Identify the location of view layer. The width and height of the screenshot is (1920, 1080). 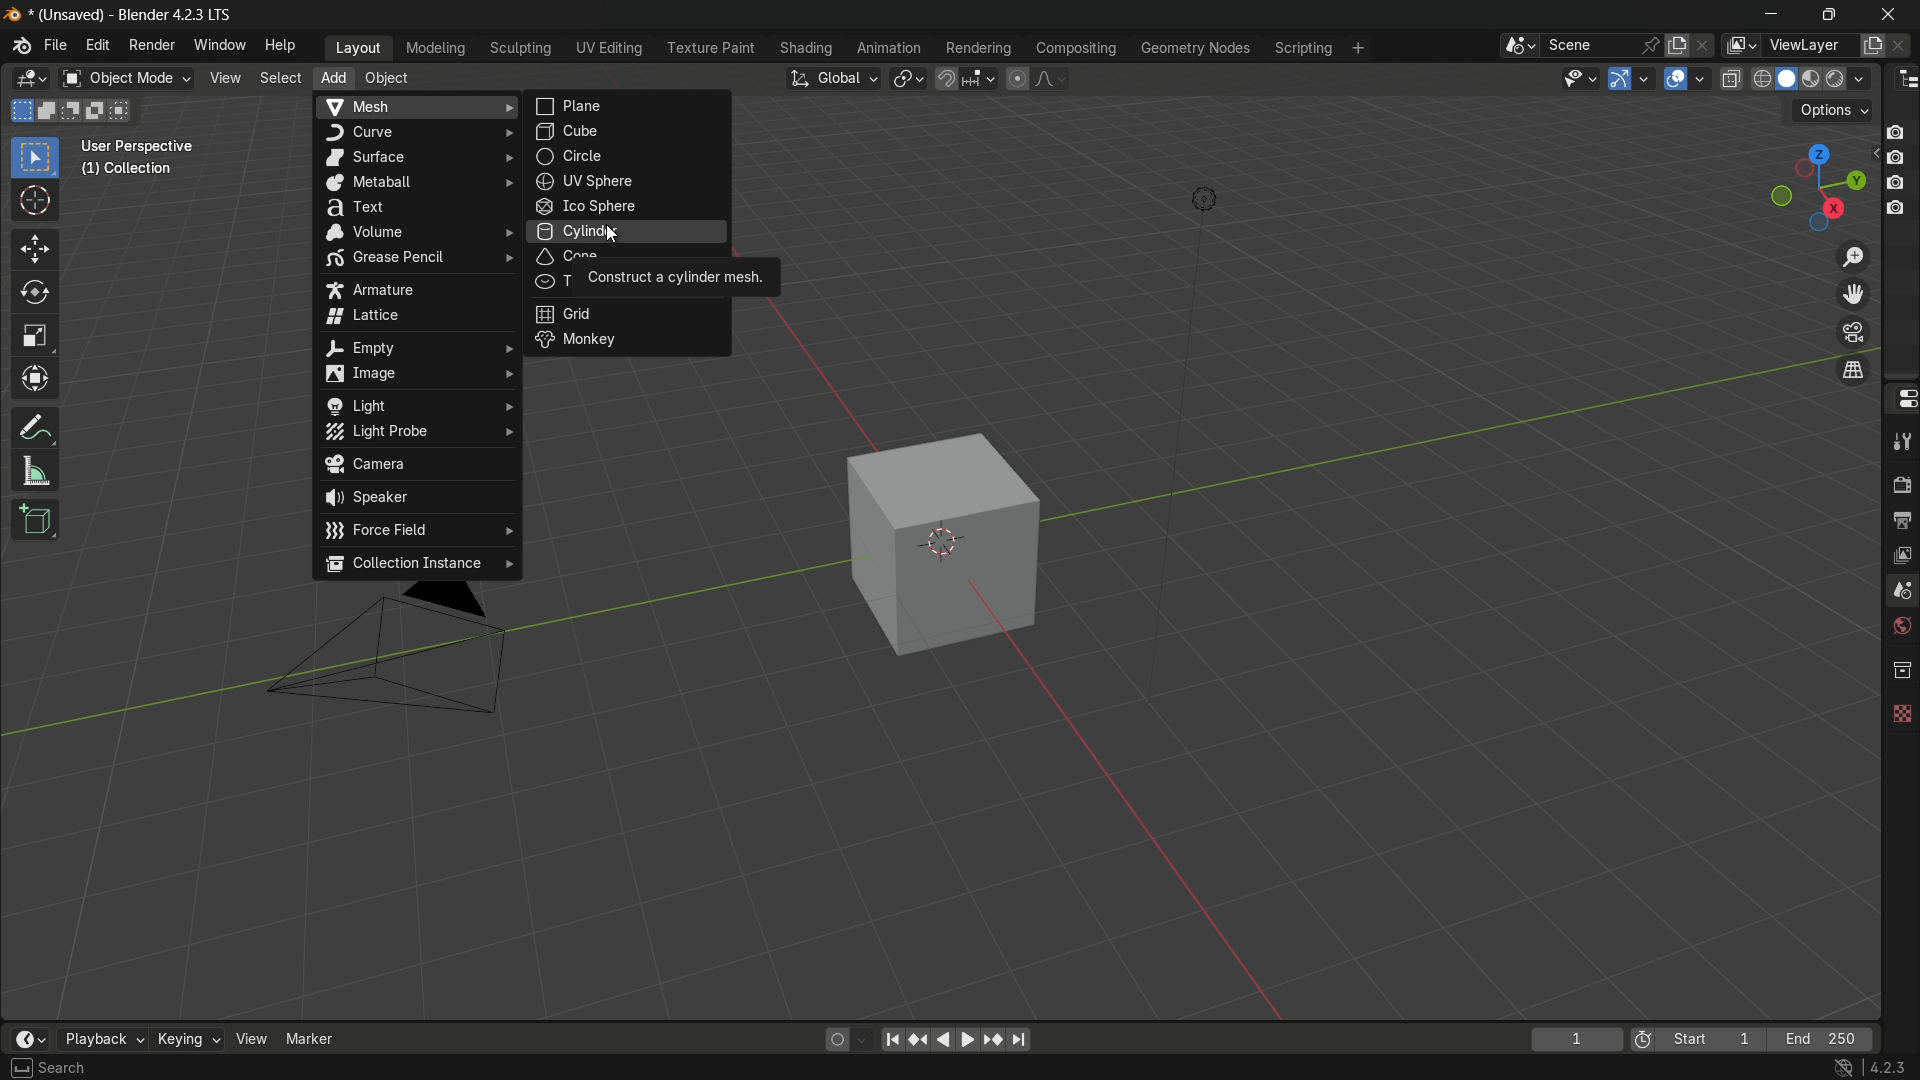
(1738, 45).